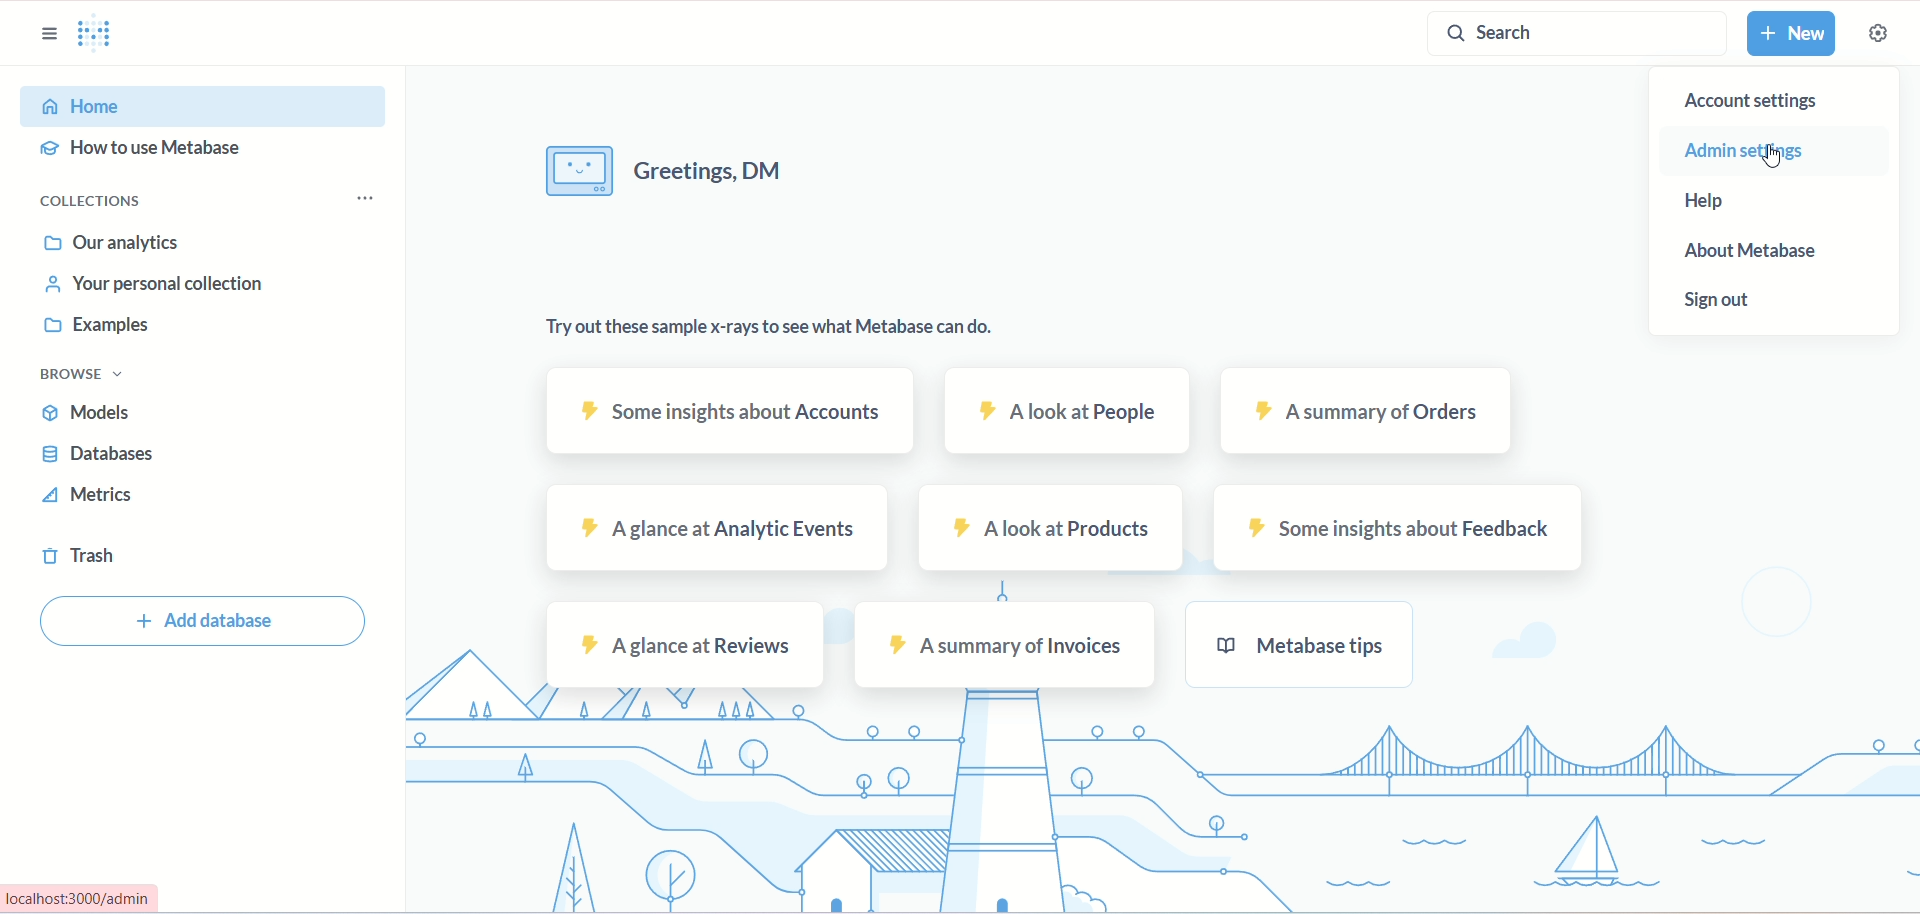 The height and width of the screenshot is (914, 1920). What do you see at coordinates (776, 329) in the screenshot?
I see `text` at bounding box center [776, 329].